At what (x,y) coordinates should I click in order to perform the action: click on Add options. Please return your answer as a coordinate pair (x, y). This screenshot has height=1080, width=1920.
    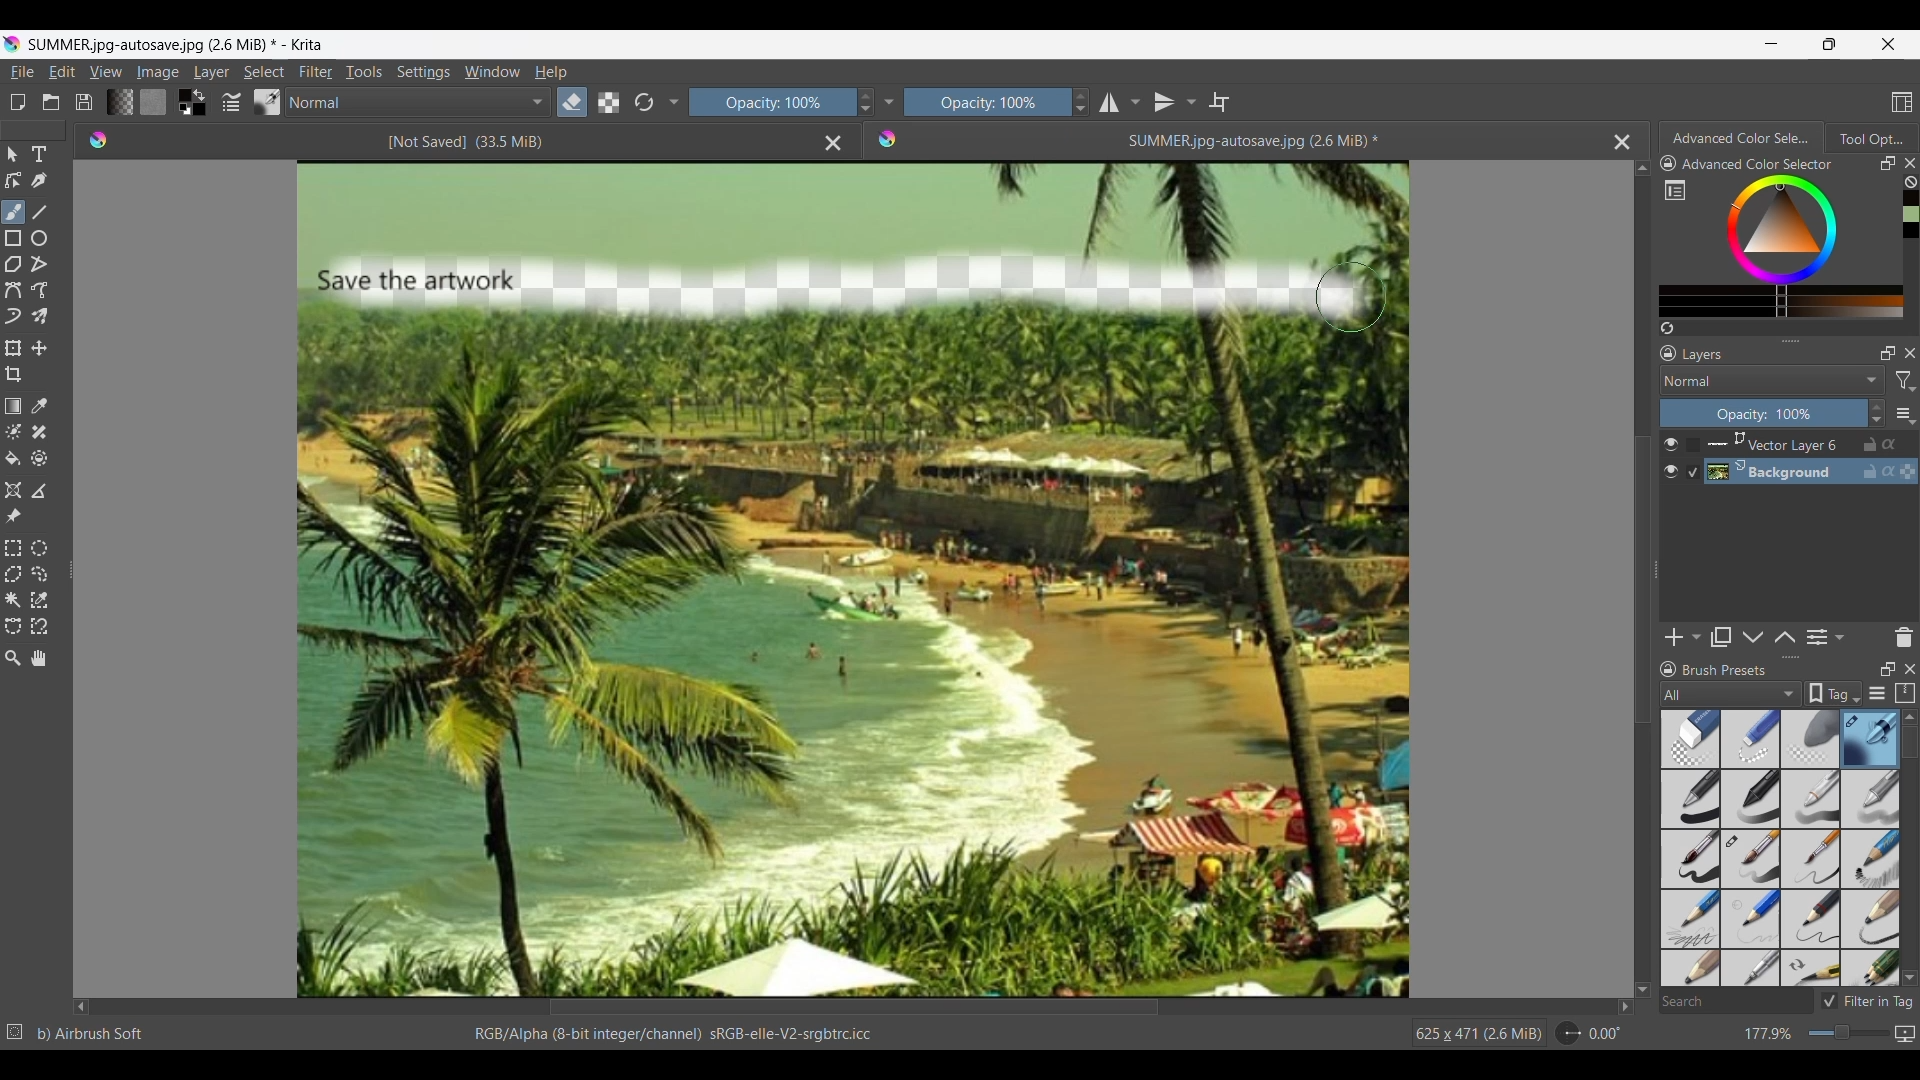
    Looking at the image, I should click on (1683, 637).